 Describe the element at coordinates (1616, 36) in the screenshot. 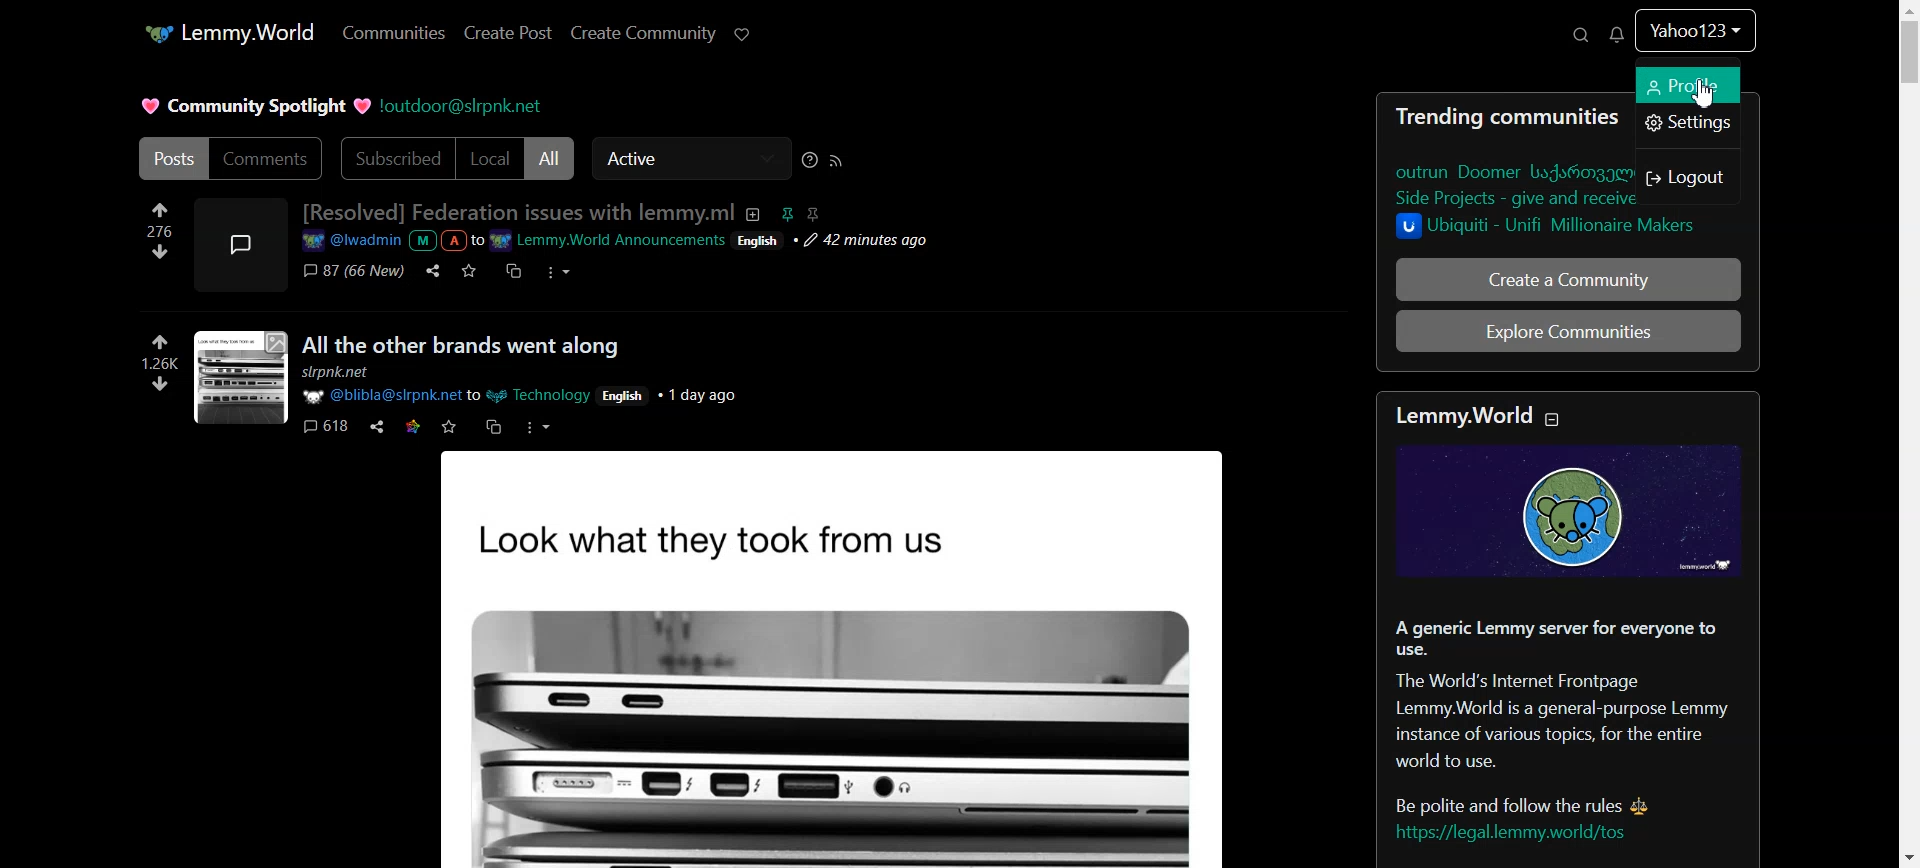

I see `notifications` at that location.